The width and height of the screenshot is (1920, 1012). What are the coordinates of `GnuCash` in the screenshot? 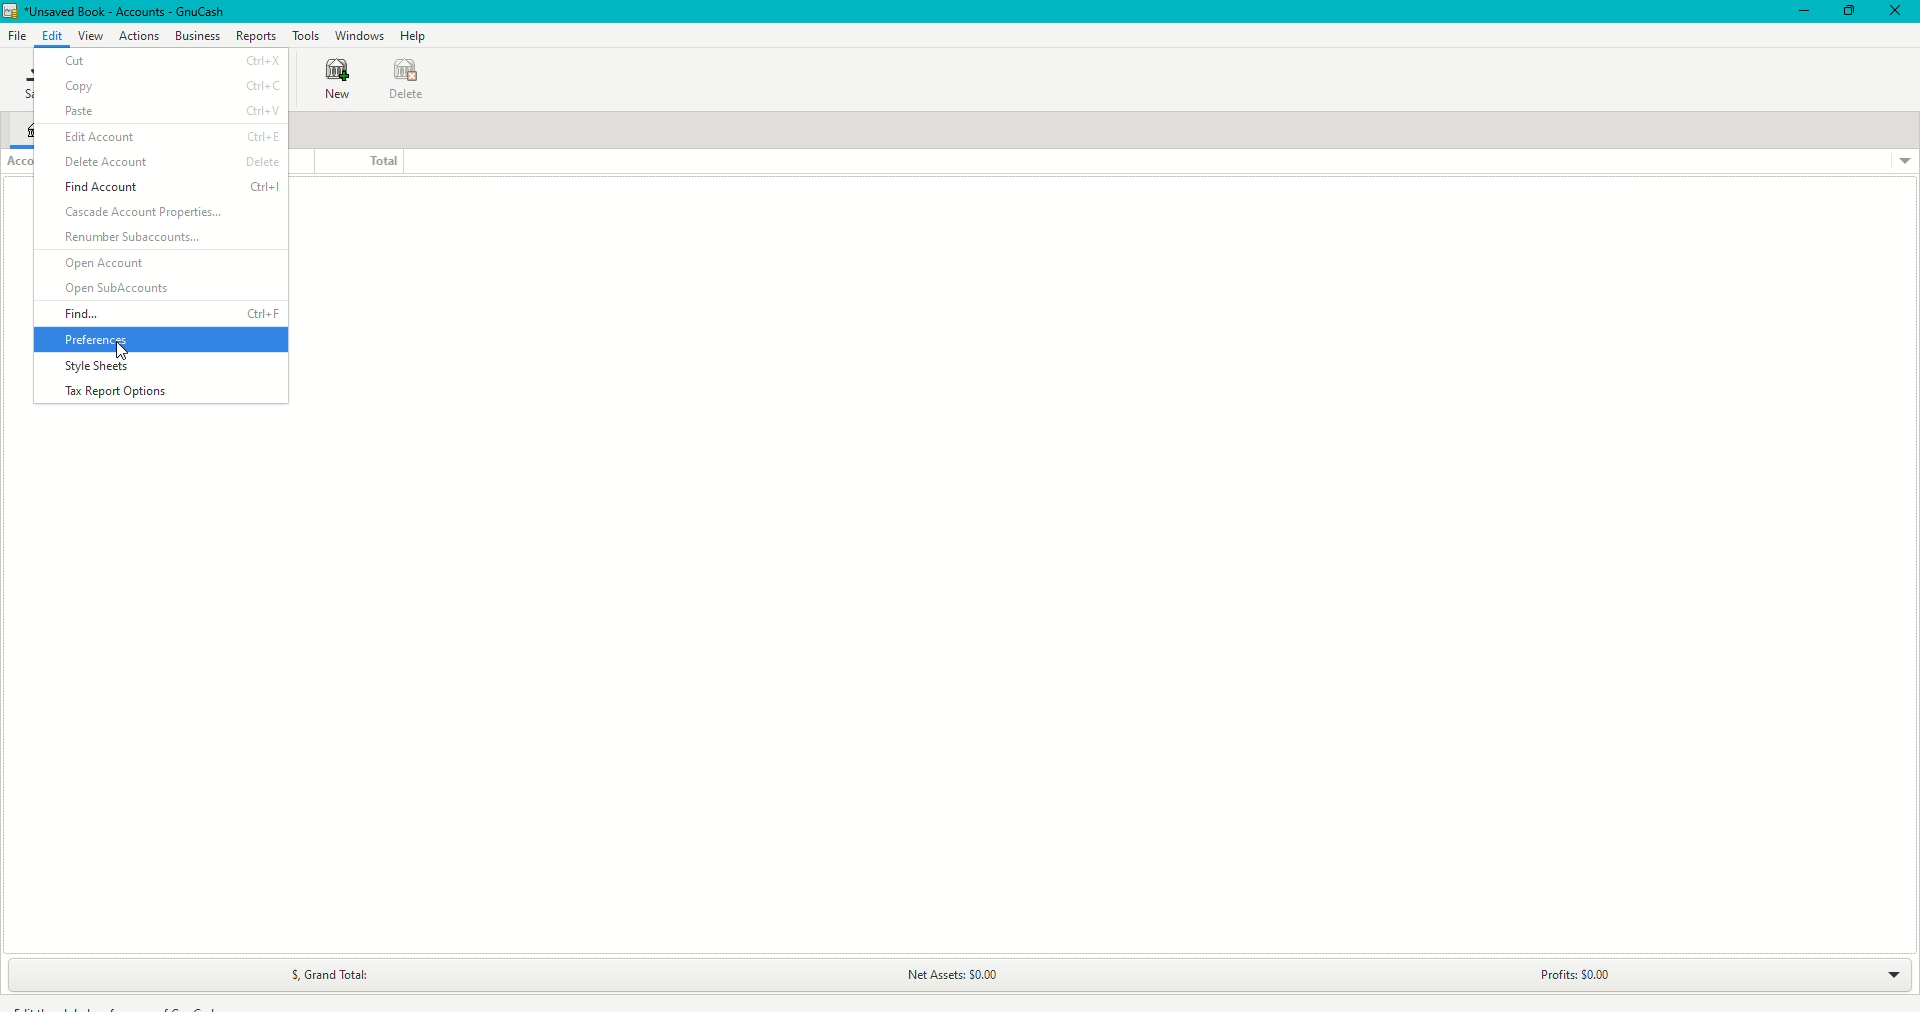 It's located at (114, 12).